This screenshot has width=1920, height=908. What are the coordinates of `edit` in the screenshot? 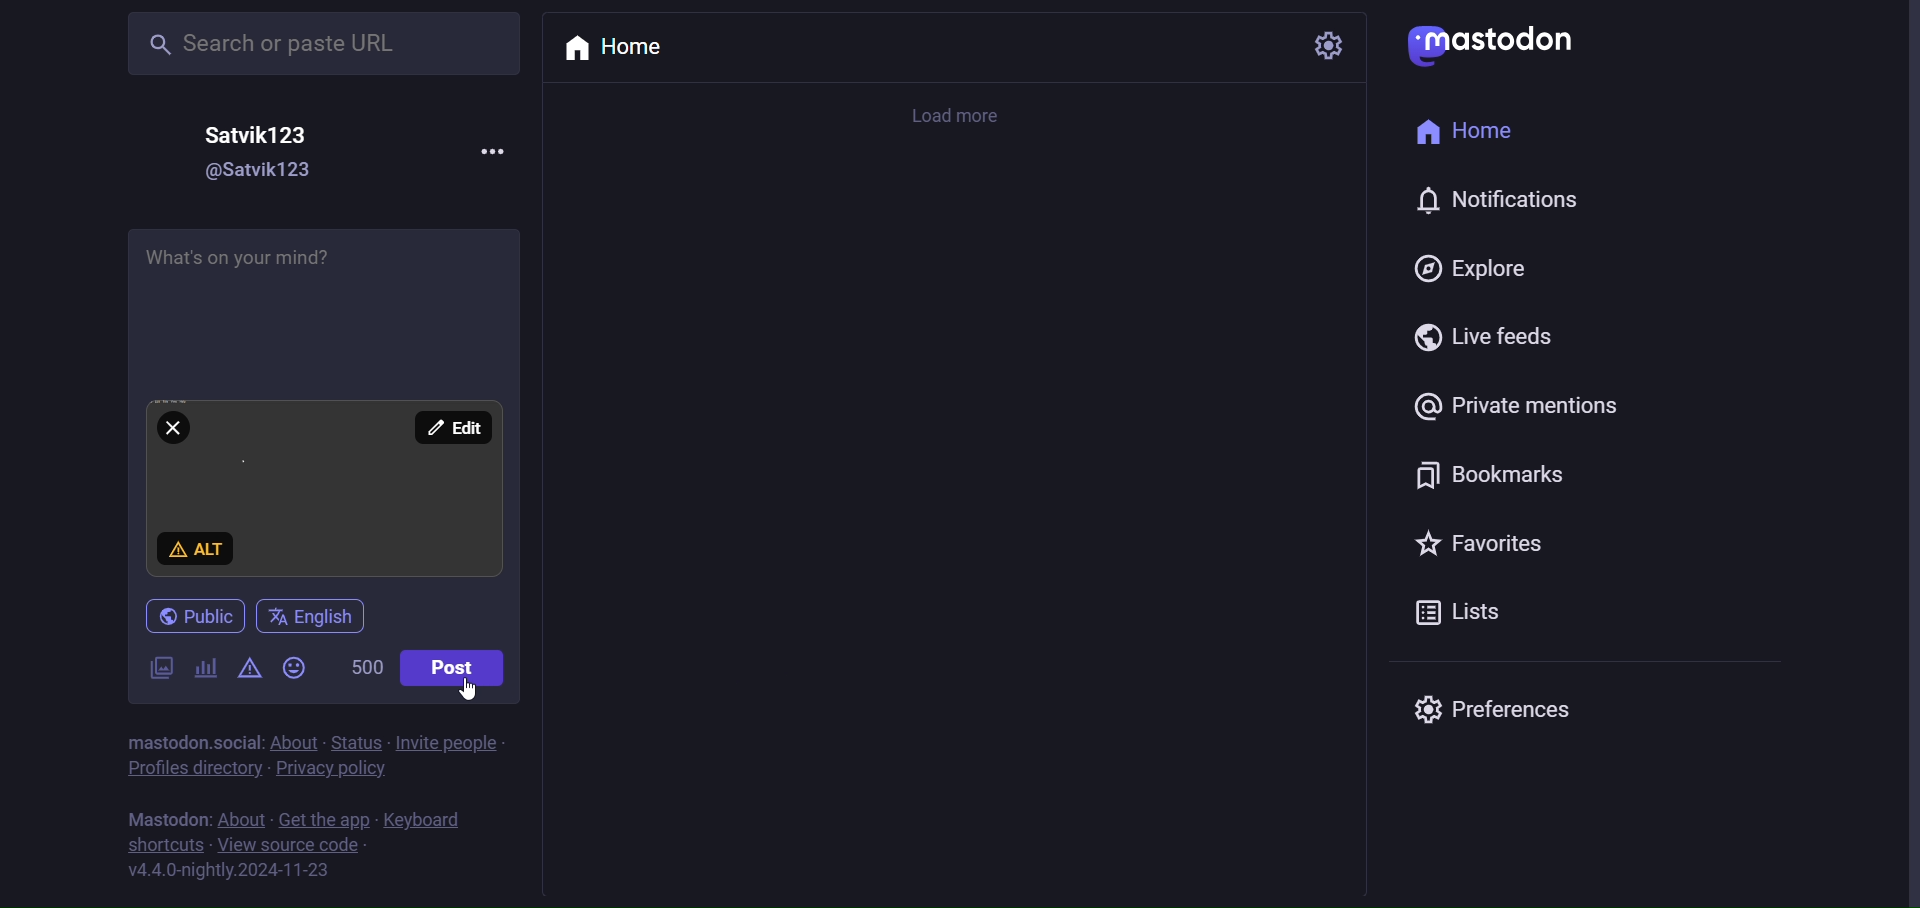 It's located at (448, 426).